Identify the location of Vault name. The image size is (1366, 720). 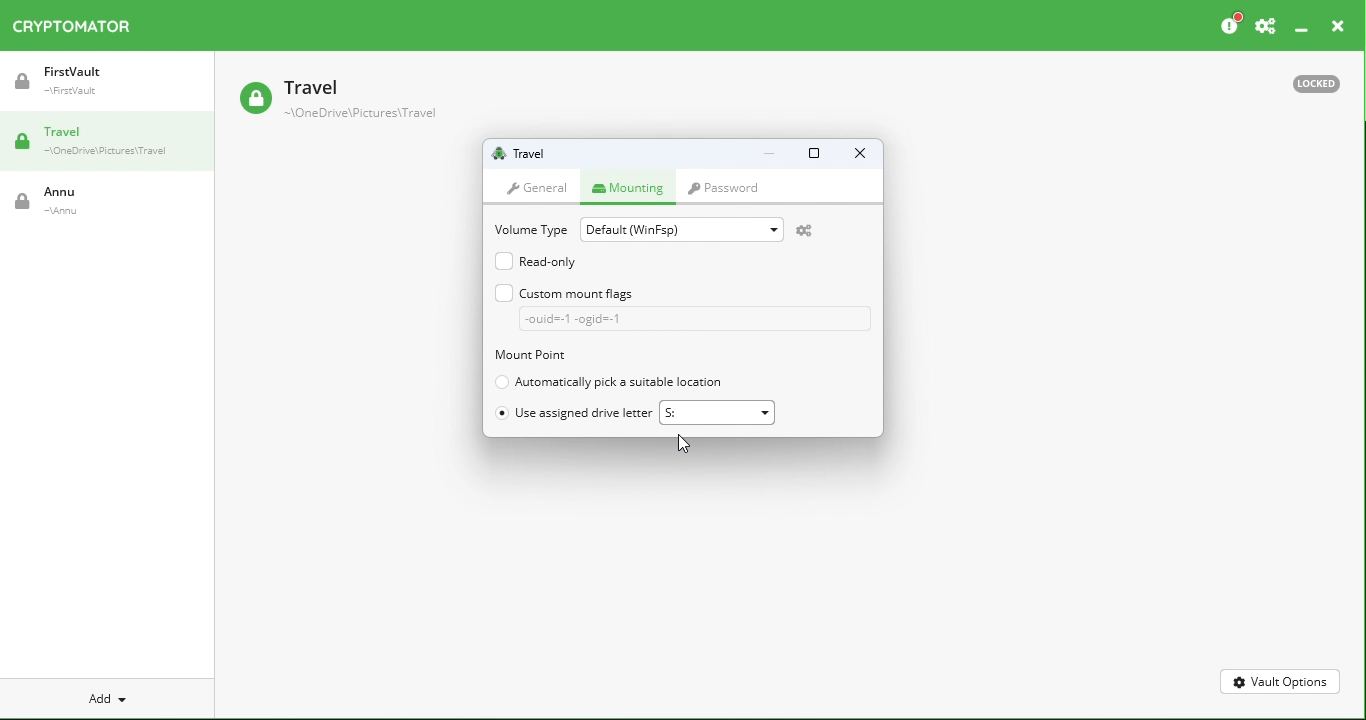
(530, 153).